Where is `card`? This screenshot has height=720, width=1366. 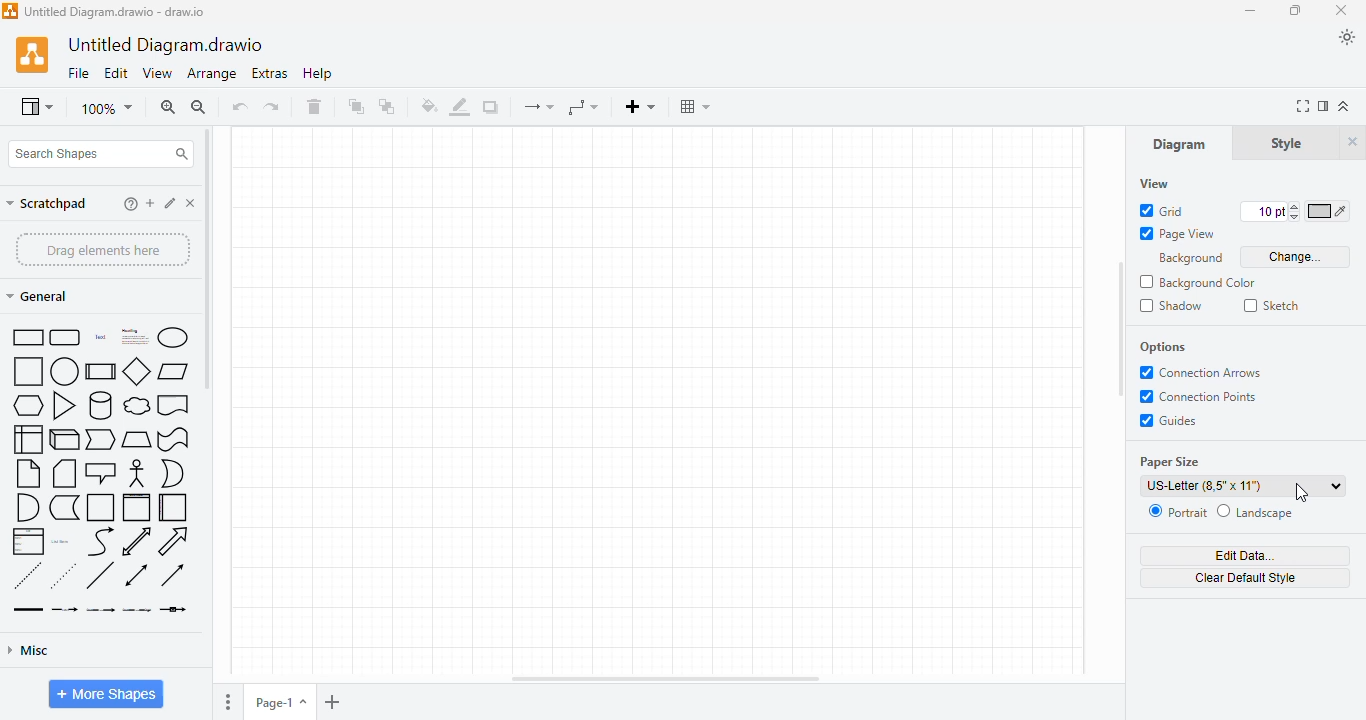
card is located at coordinates (63, 473).